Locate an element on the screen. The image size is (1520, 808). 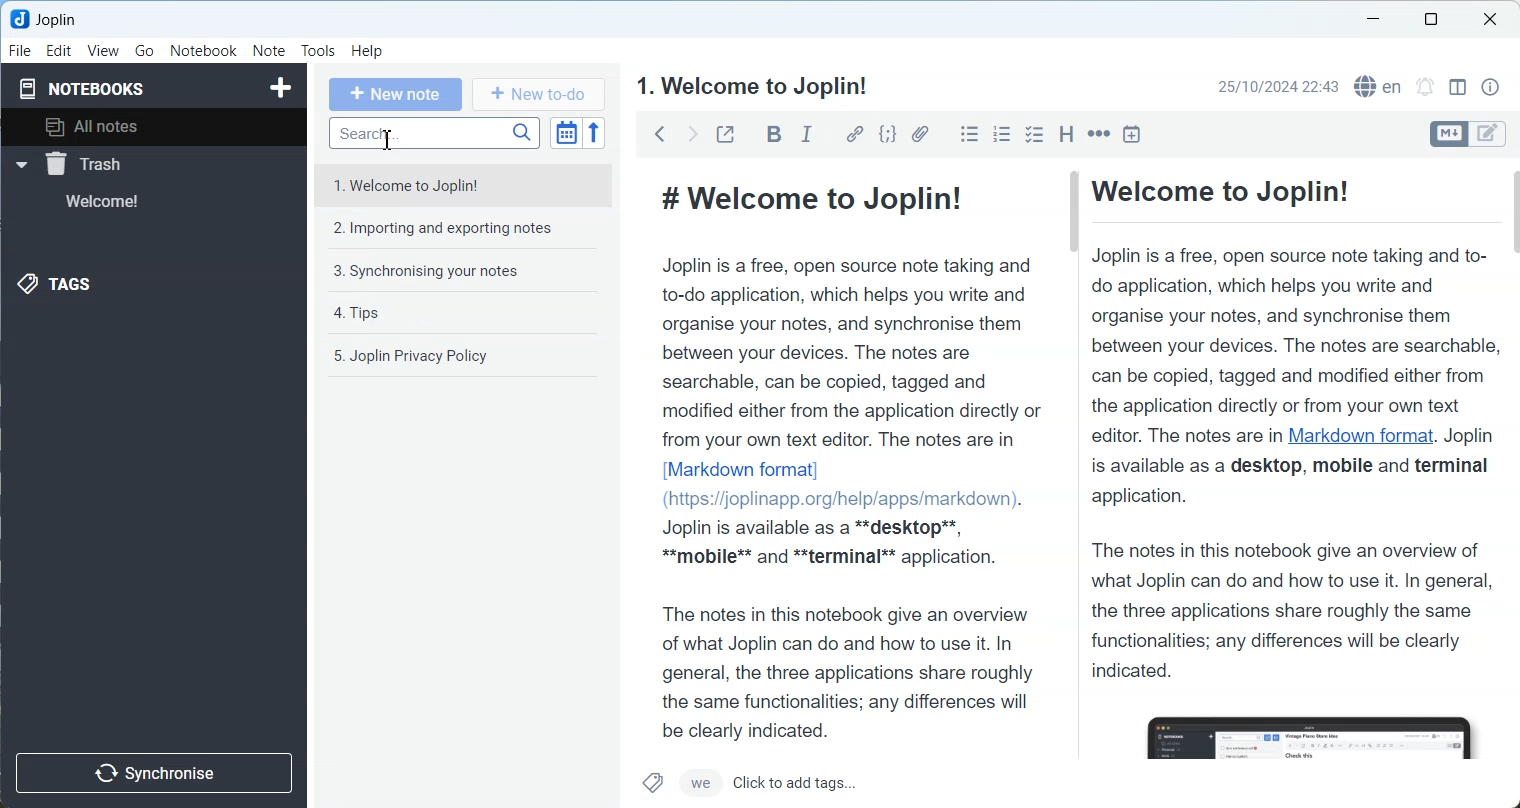
Search notes is located at coordinates (434, 133).